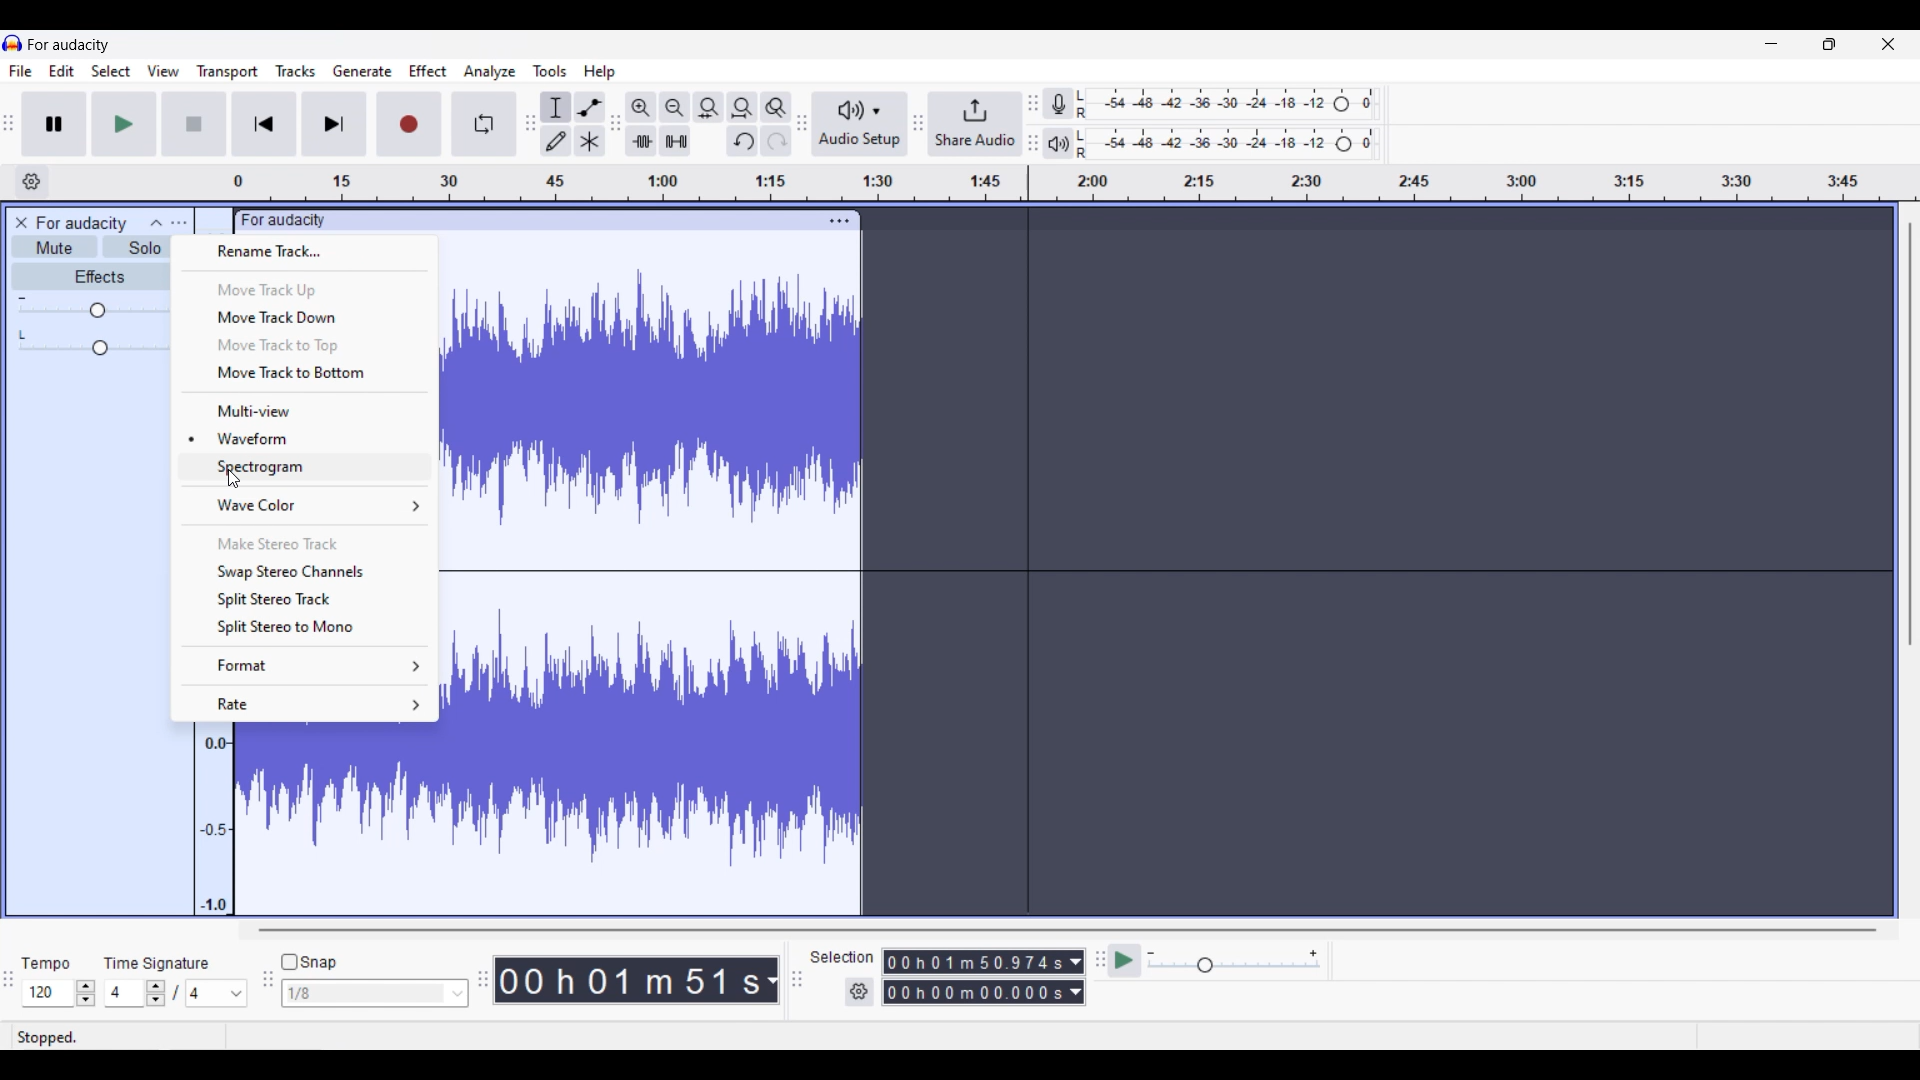 Image resolution: width=1920 pixels, height=1080 pixels. What do you see at coordinates (156, 963) in the screenshot?
I see `Indicates time signature settings` at bounding box center [156, 963].